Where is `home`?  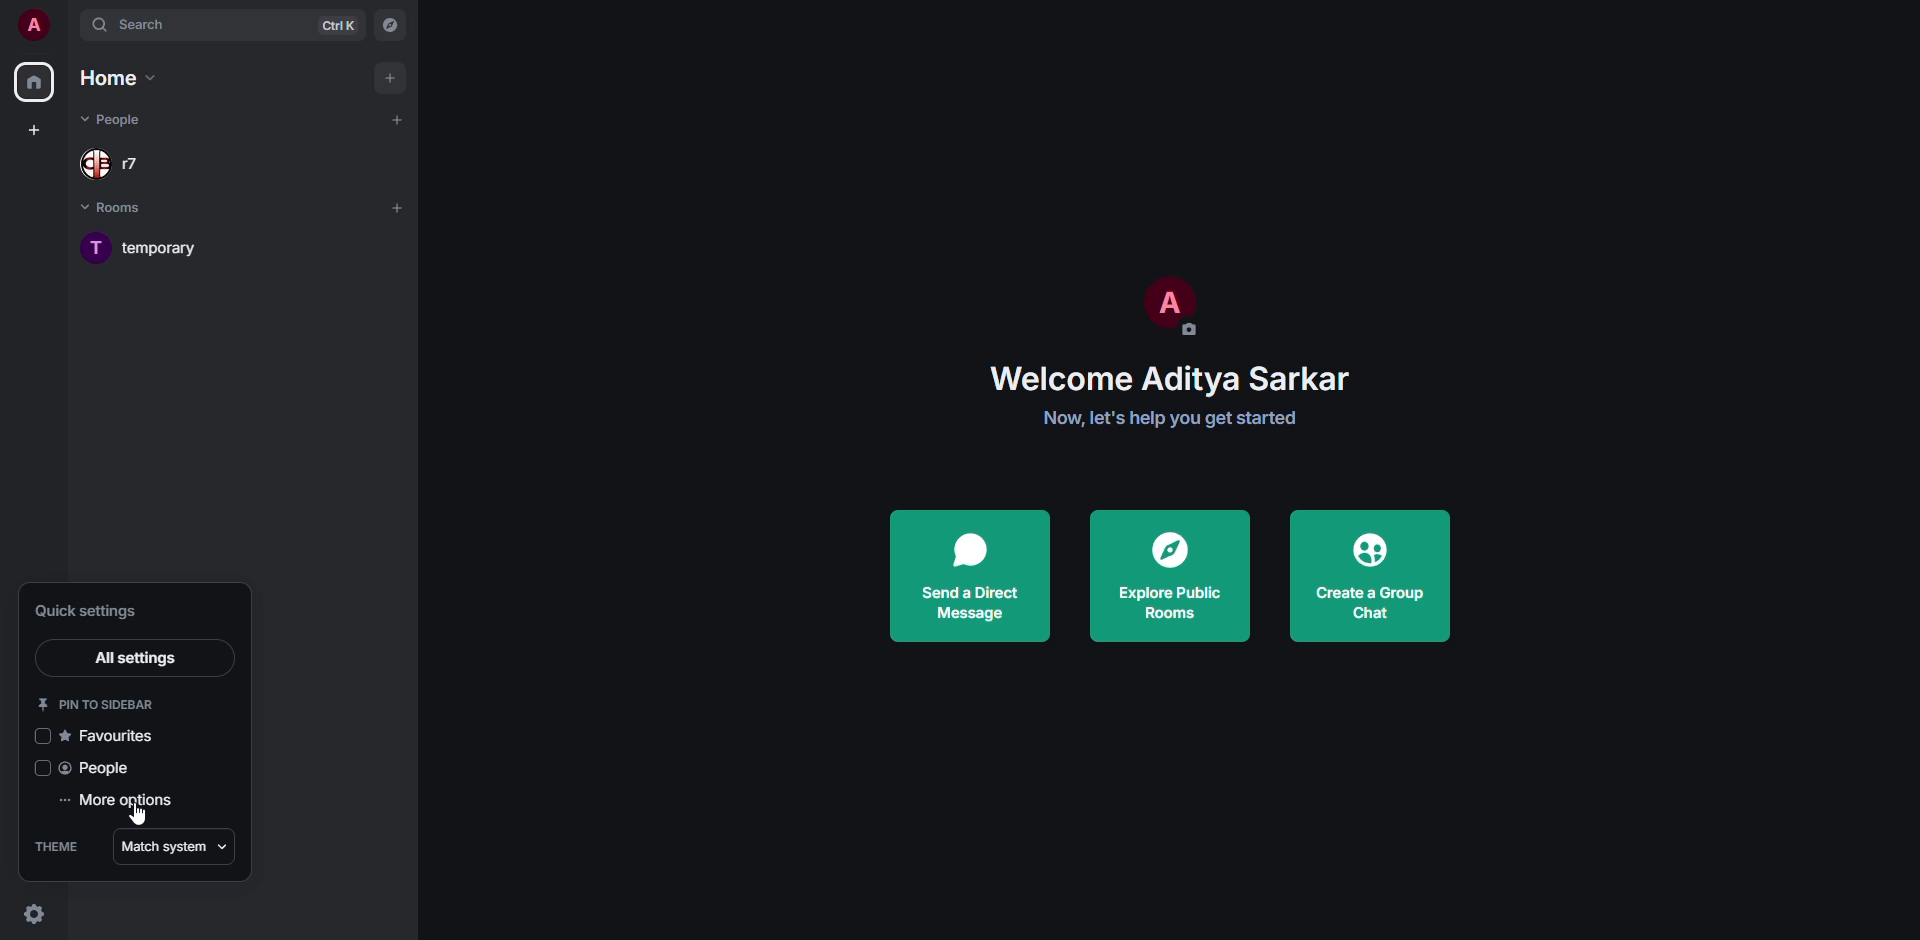
home is located at coordinates (123, 80).